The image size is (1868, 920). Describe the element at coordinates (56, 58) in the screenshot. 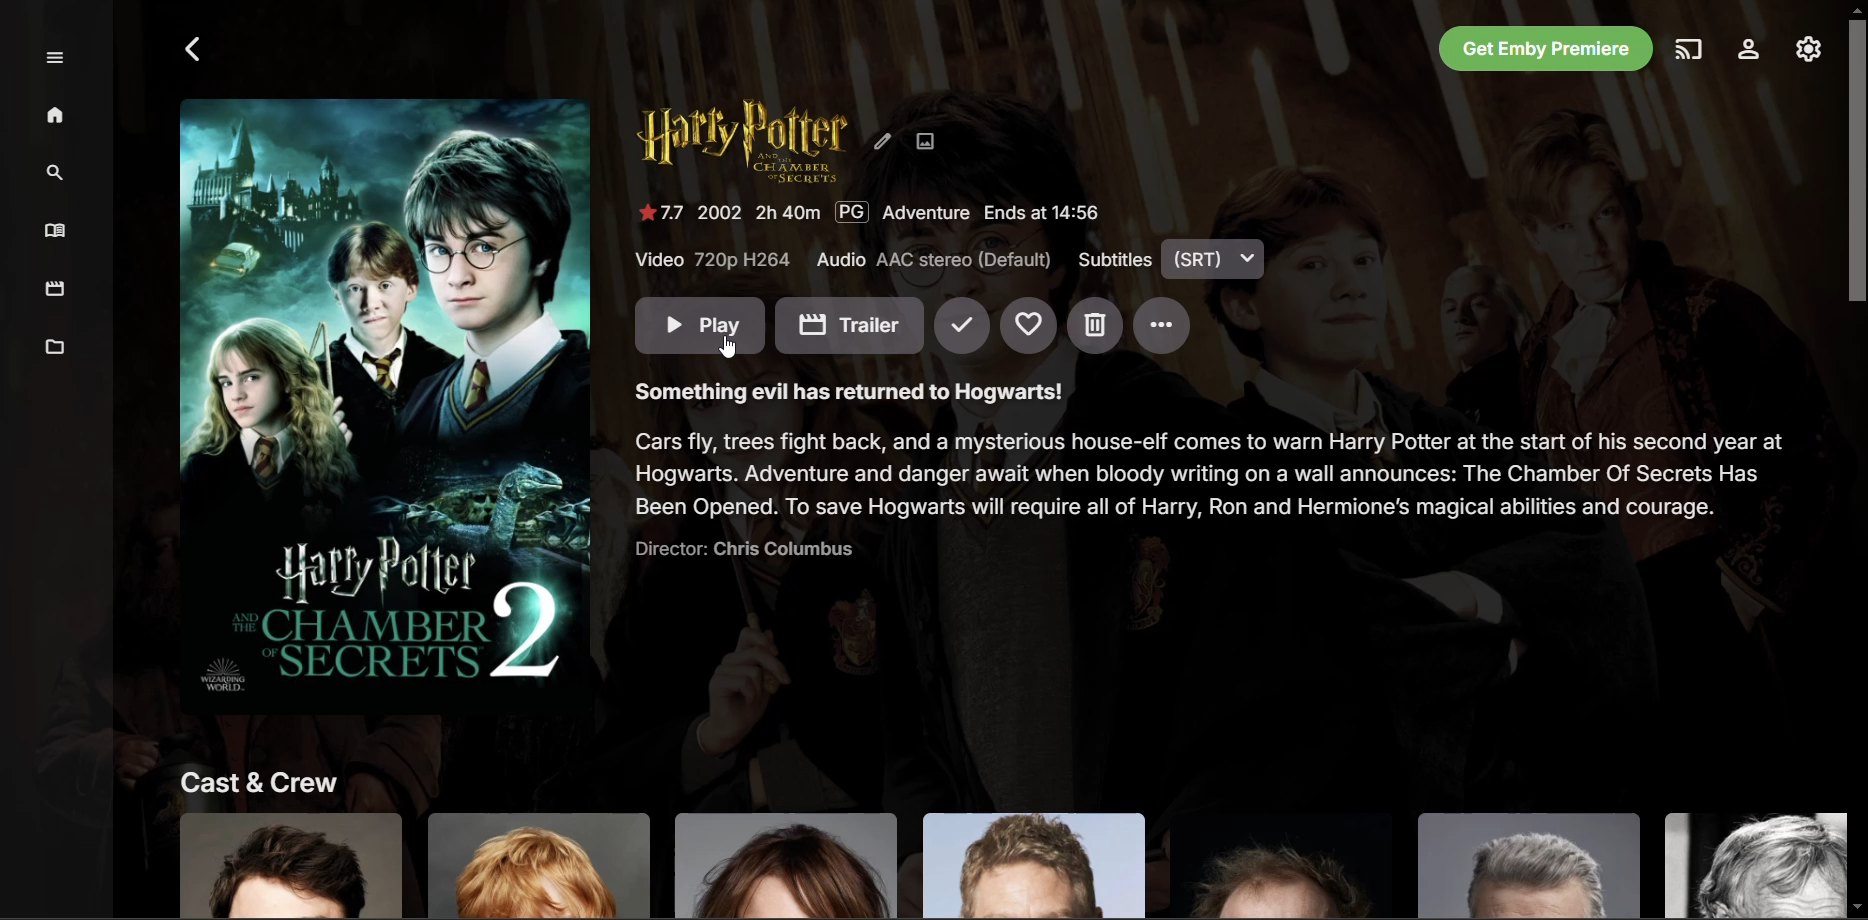

I see `Expand` at that location.